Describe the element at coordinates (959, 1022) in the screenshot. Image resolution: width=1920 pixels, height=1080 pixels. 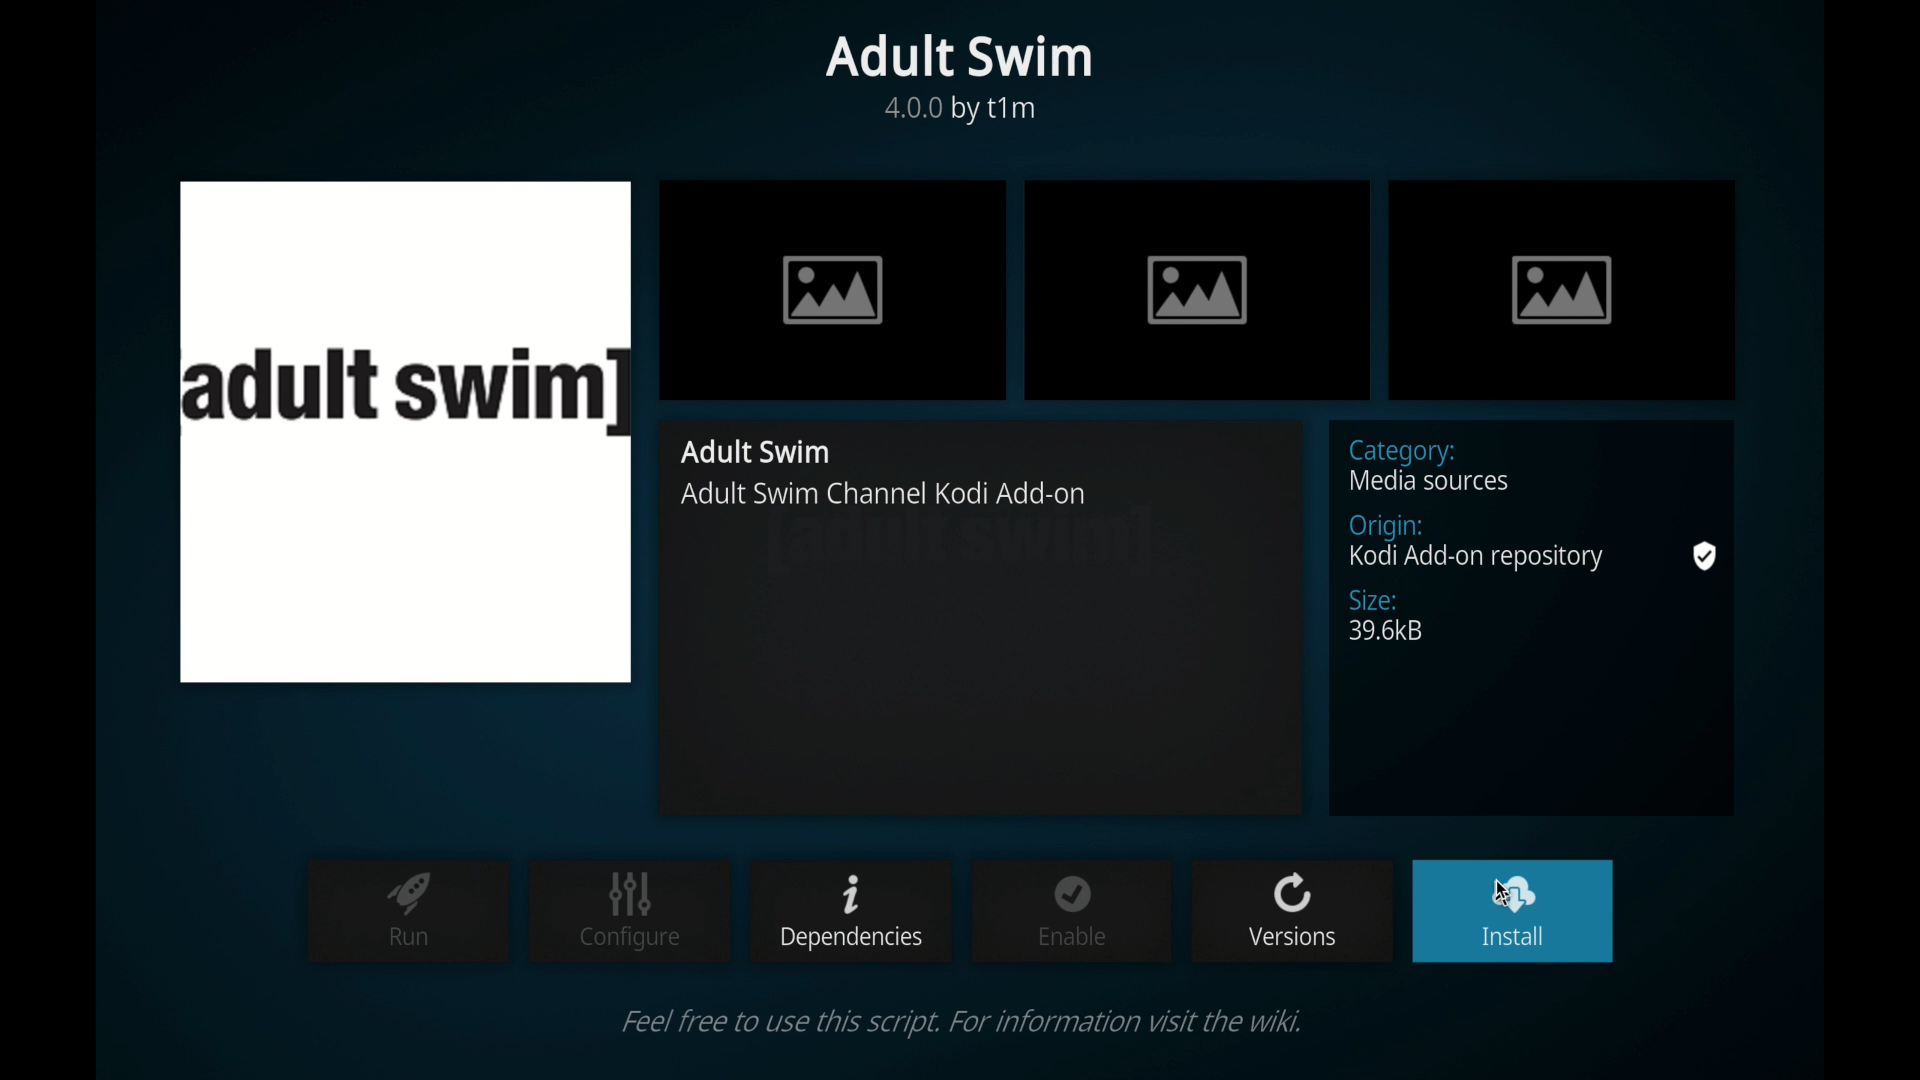
I see `info` at that location.